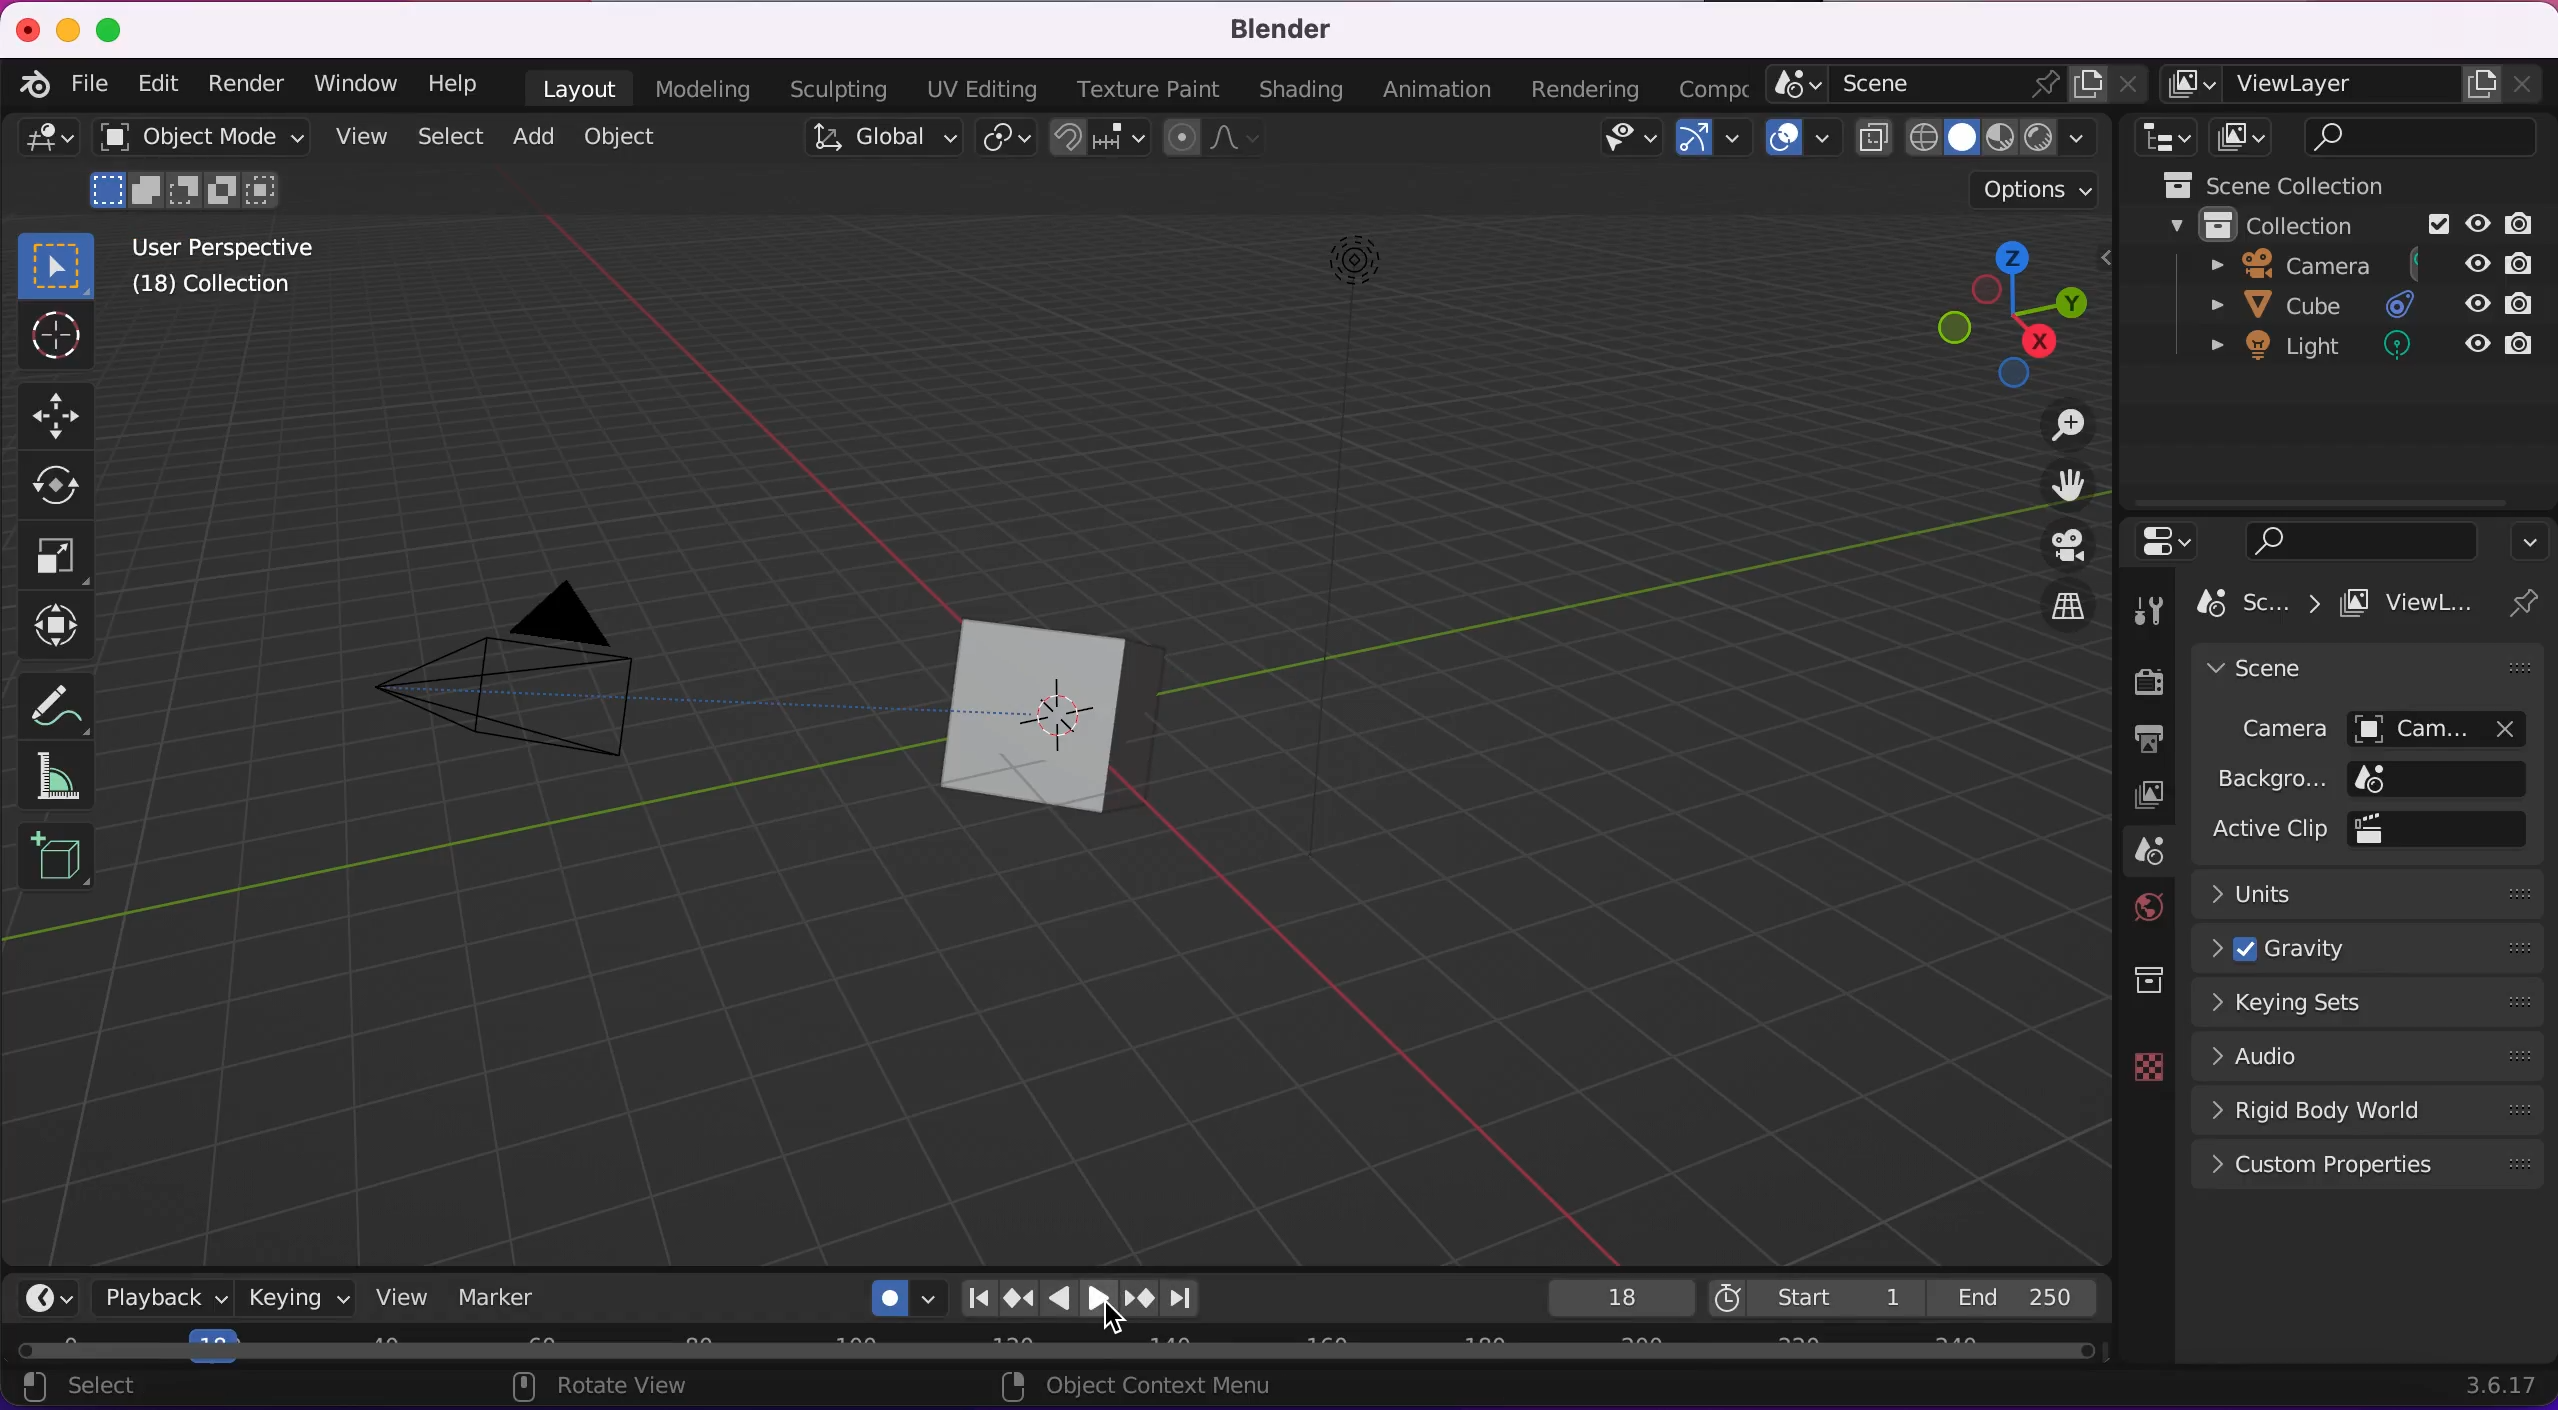 Image resolution: width=2558 pixels, height=1410 pixels. I want to click on select, so click(449, 134).